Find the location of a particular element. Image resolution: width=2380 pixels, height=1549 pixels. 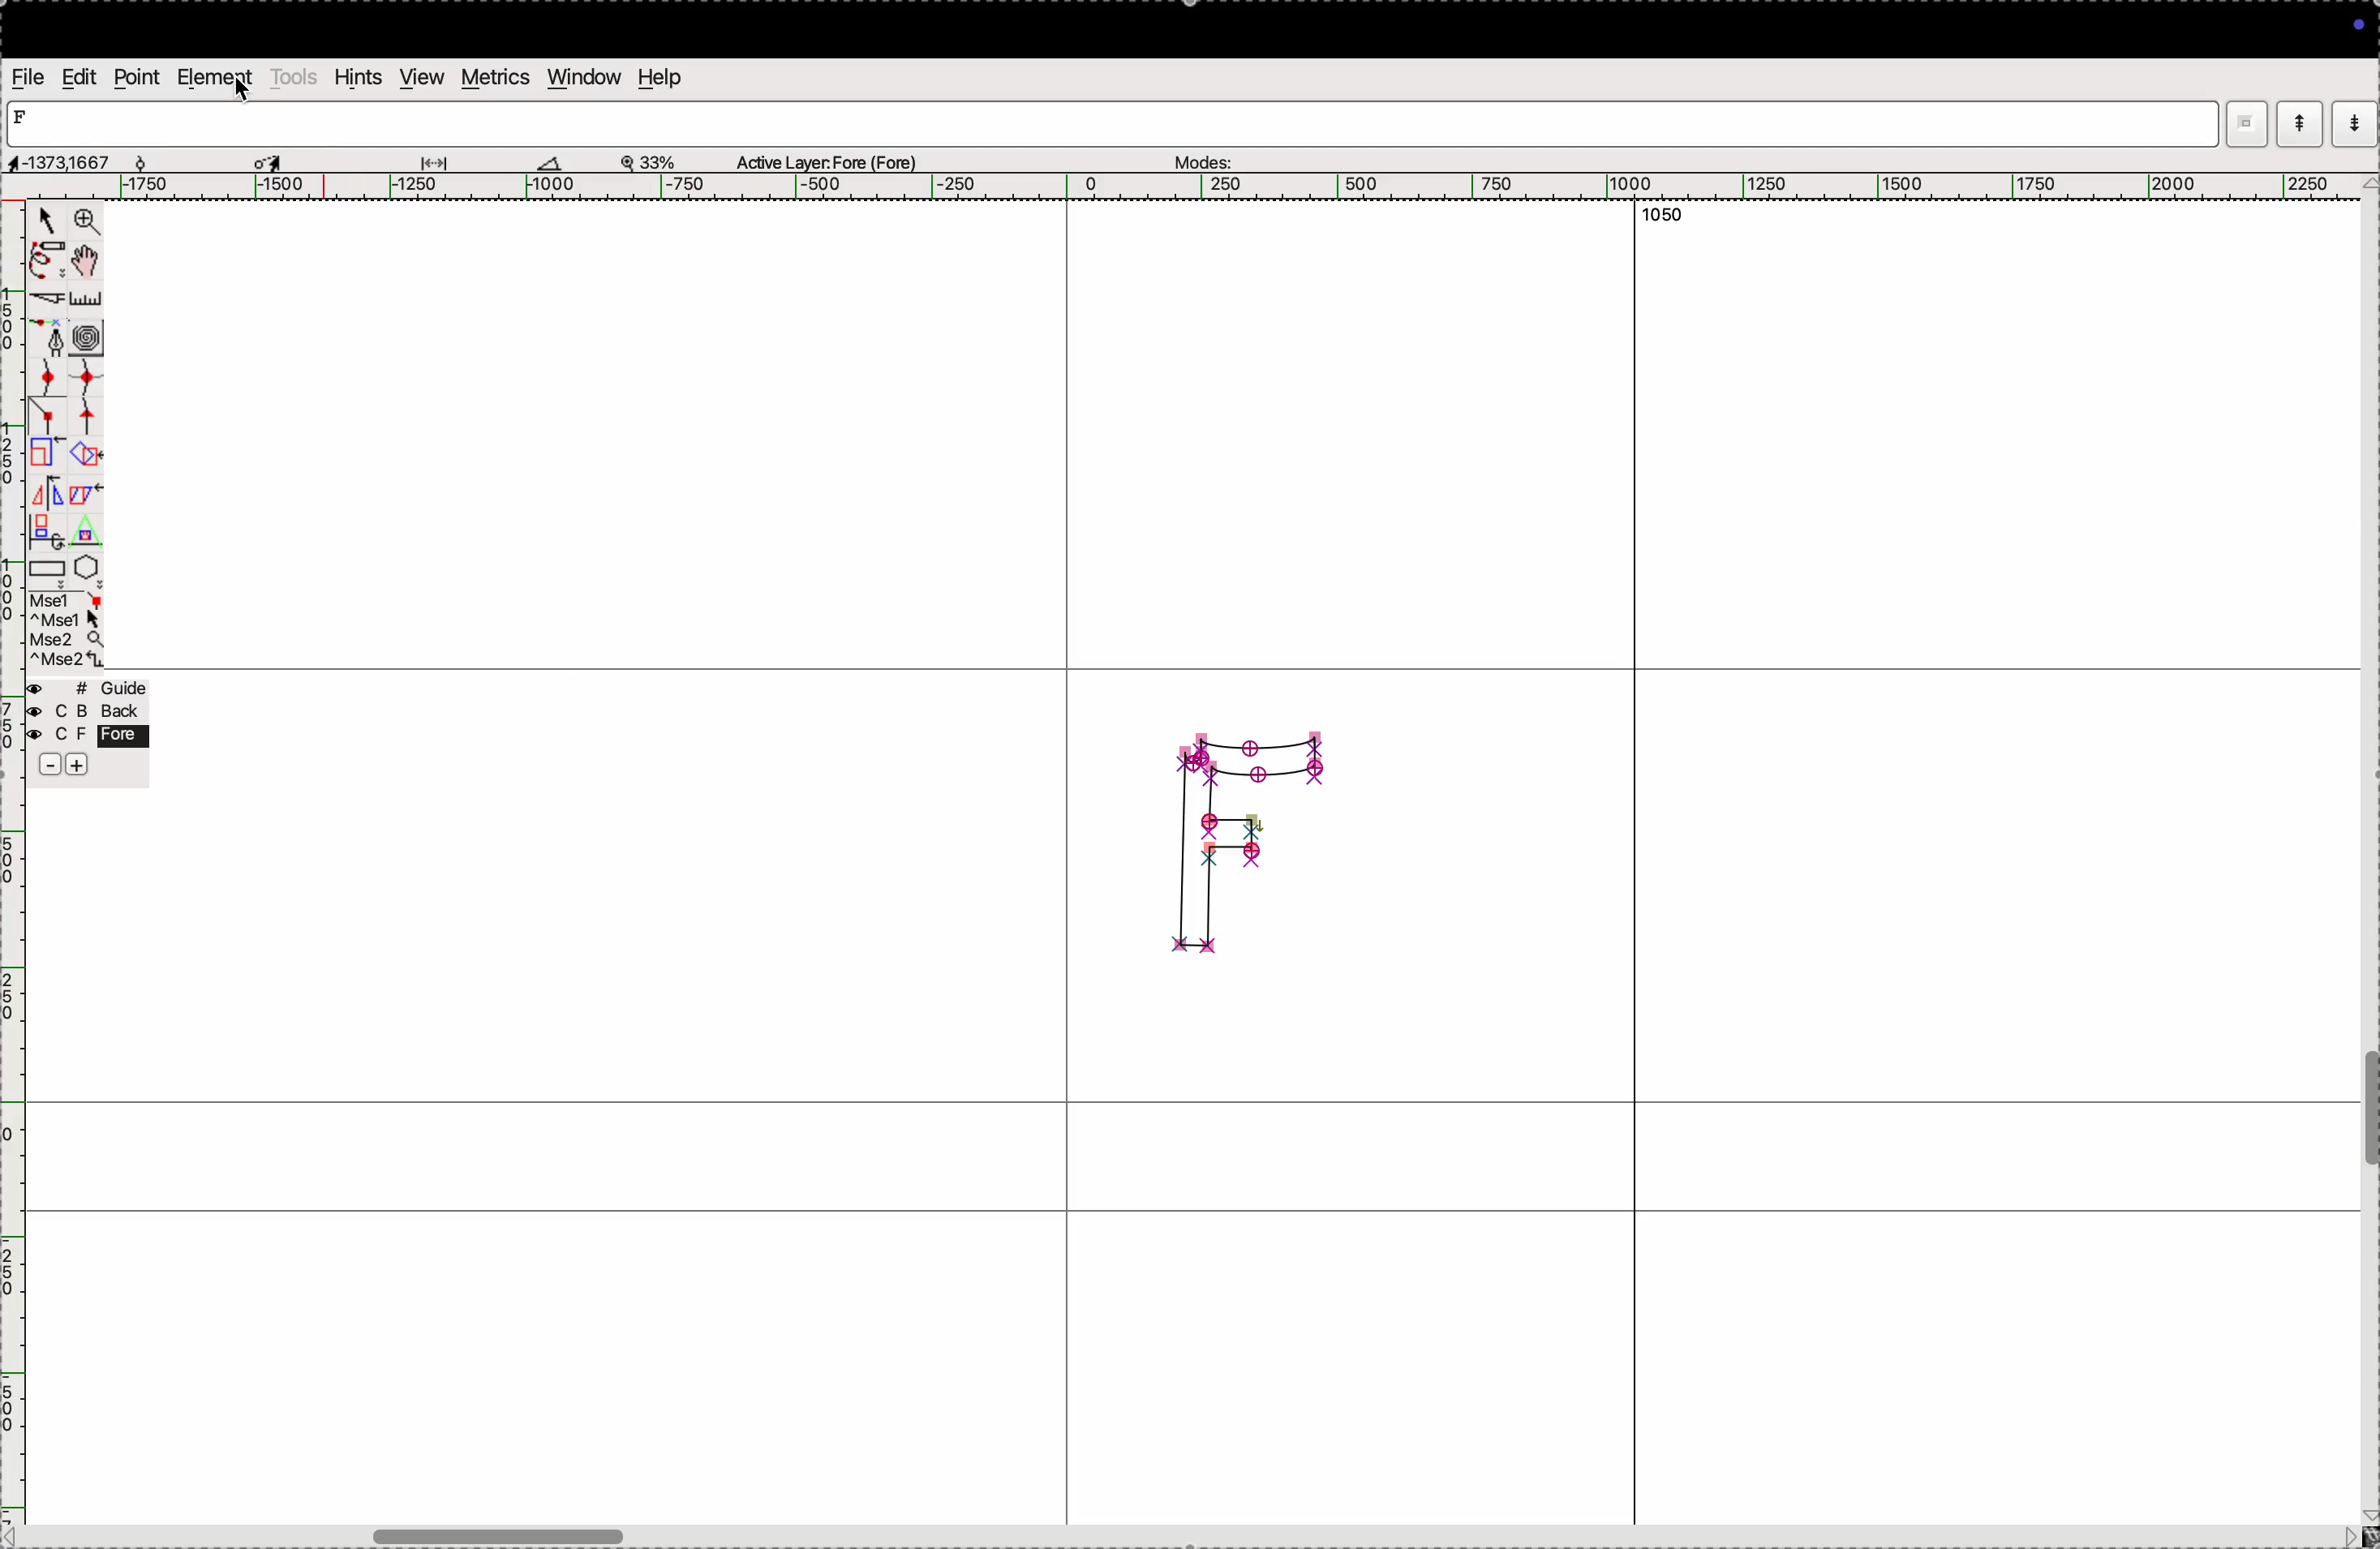

element is located at coordinates (213, 77).